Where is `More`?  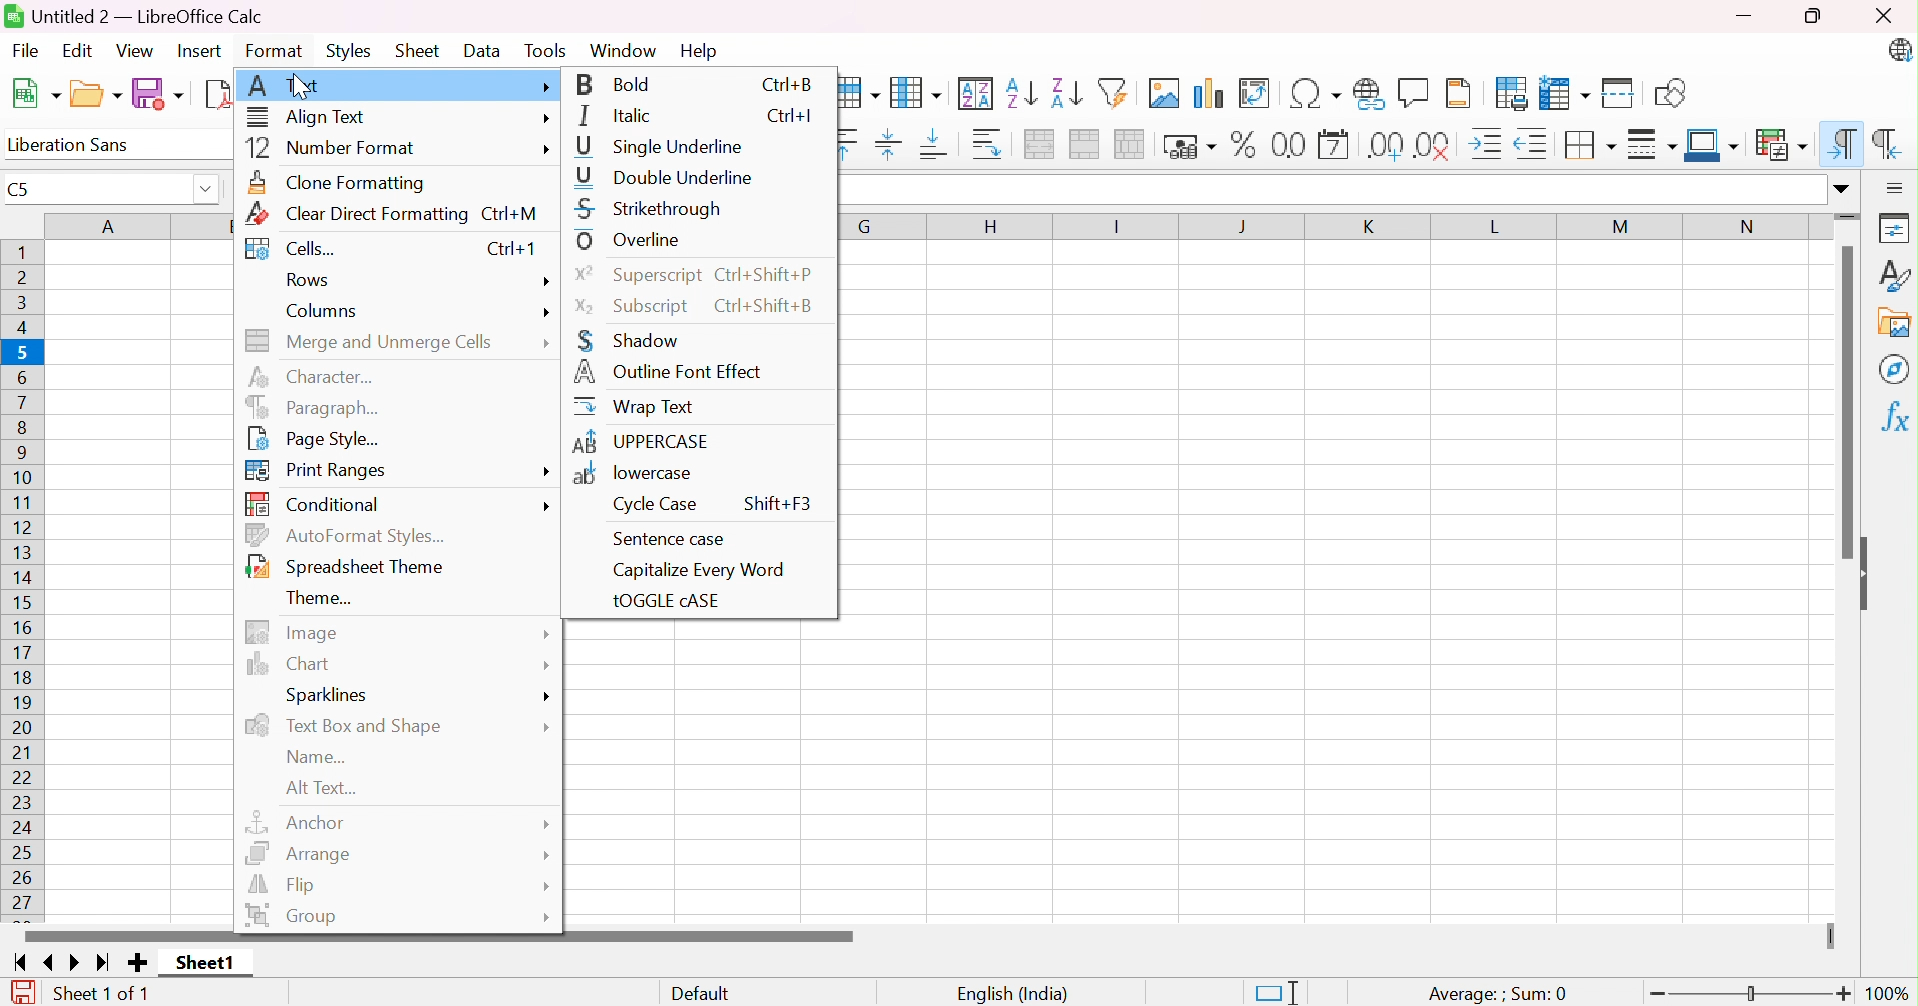
More is located at coordinates (547, 696).